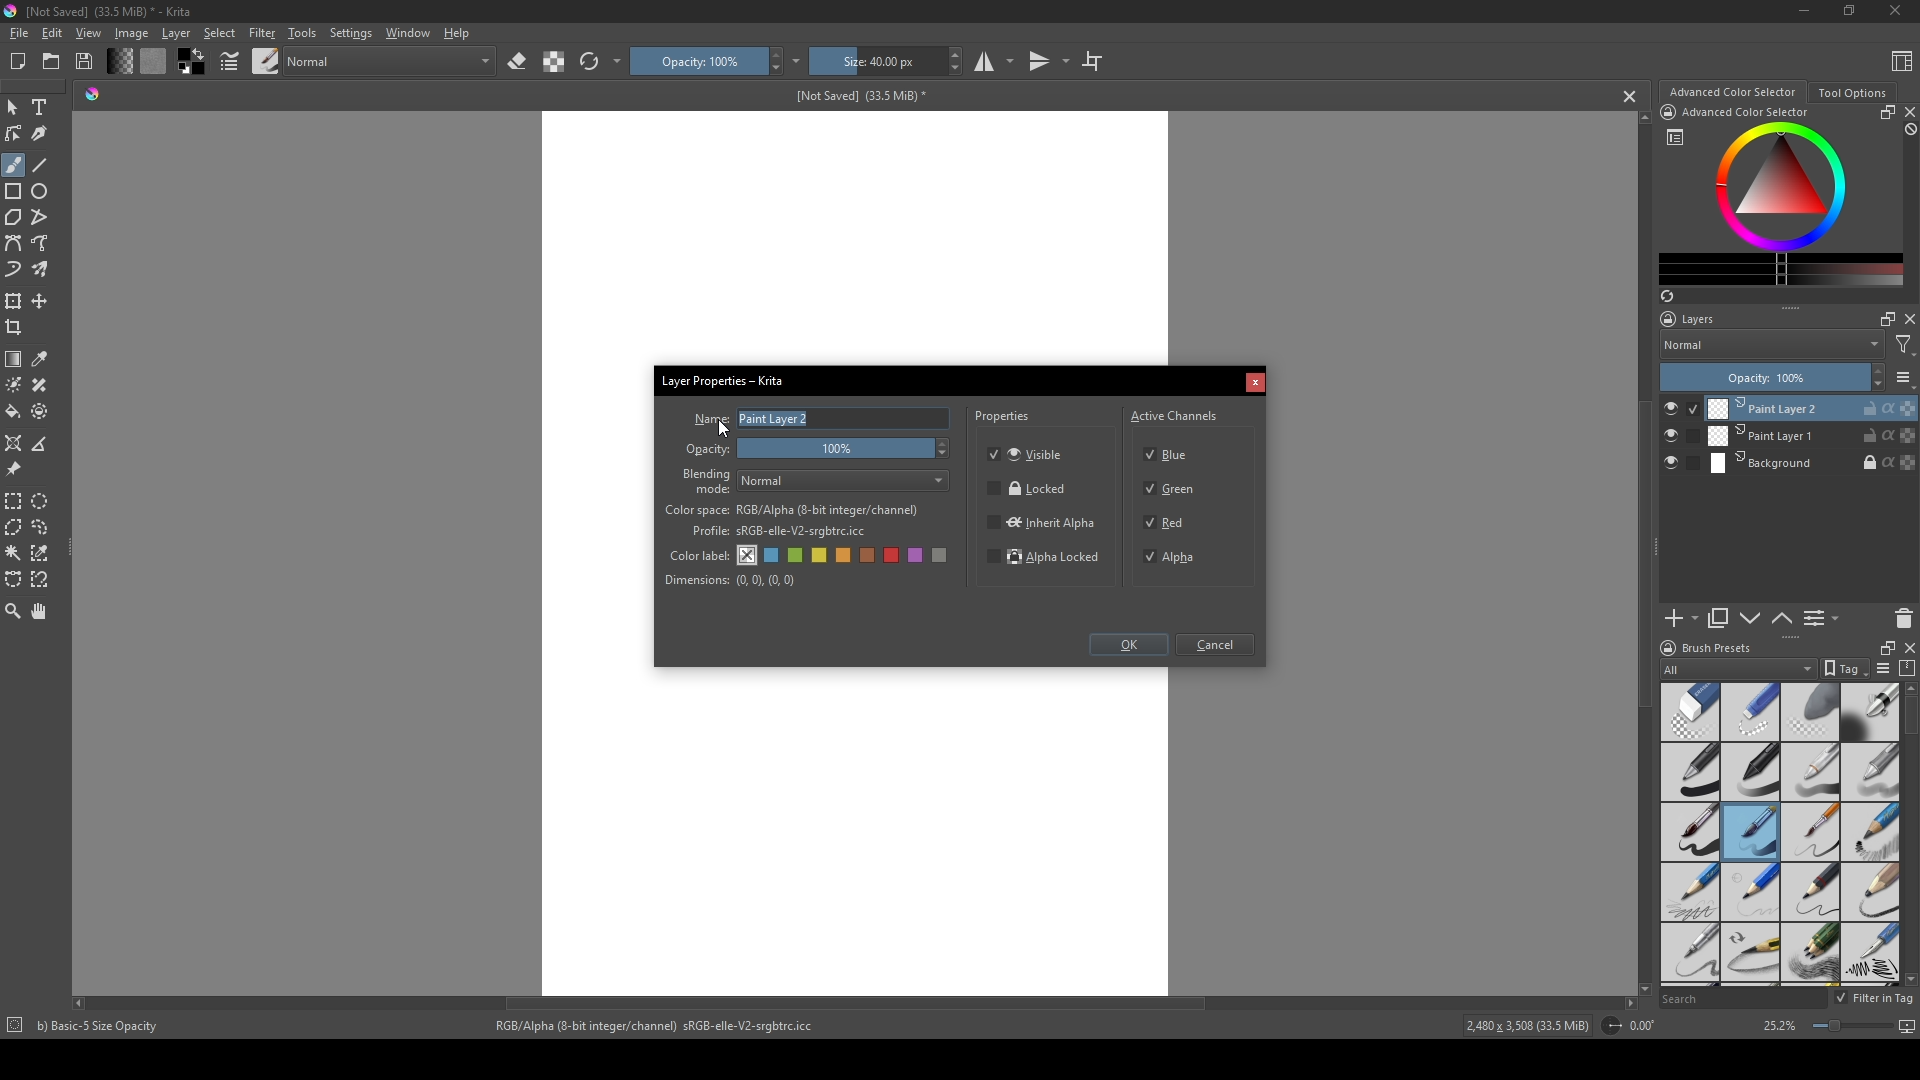 This screenshot has width=1920, height=1080. What do you see at coordinates (725, 378) in the screenshot?
I see `Layer Properties - Krita` at bounding box center [725, 378].